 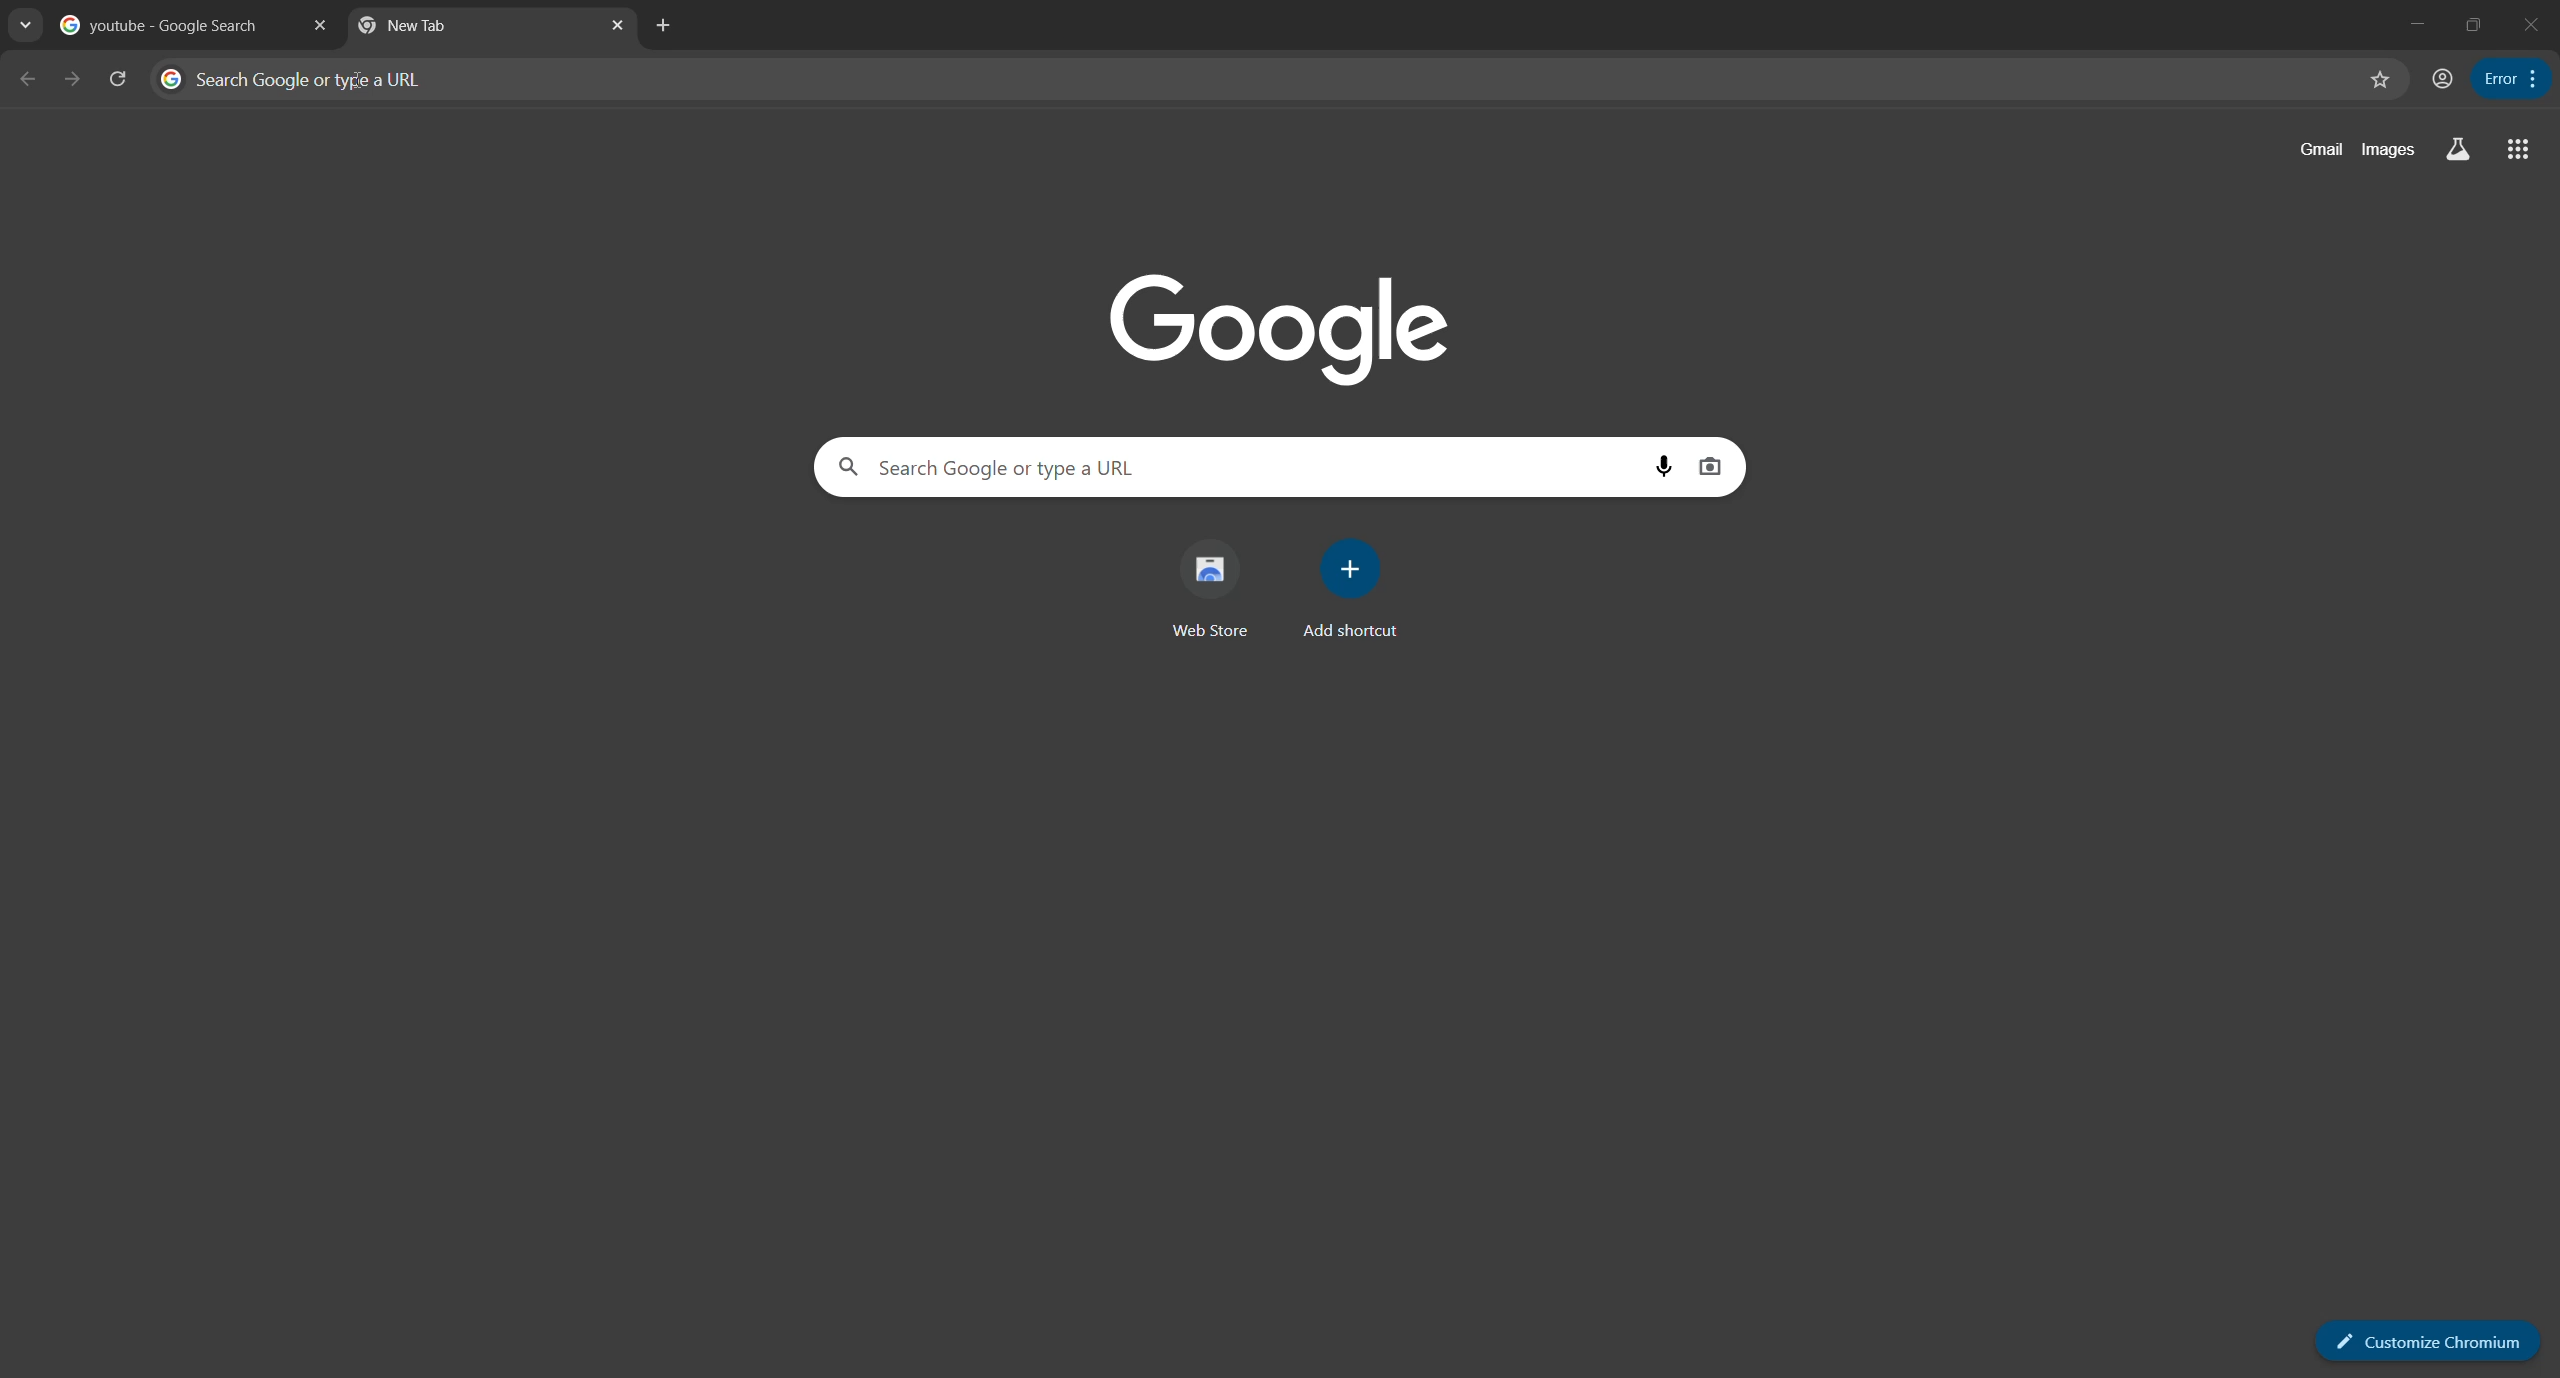 I want to click on search tabs, so click(x=25, y=29).